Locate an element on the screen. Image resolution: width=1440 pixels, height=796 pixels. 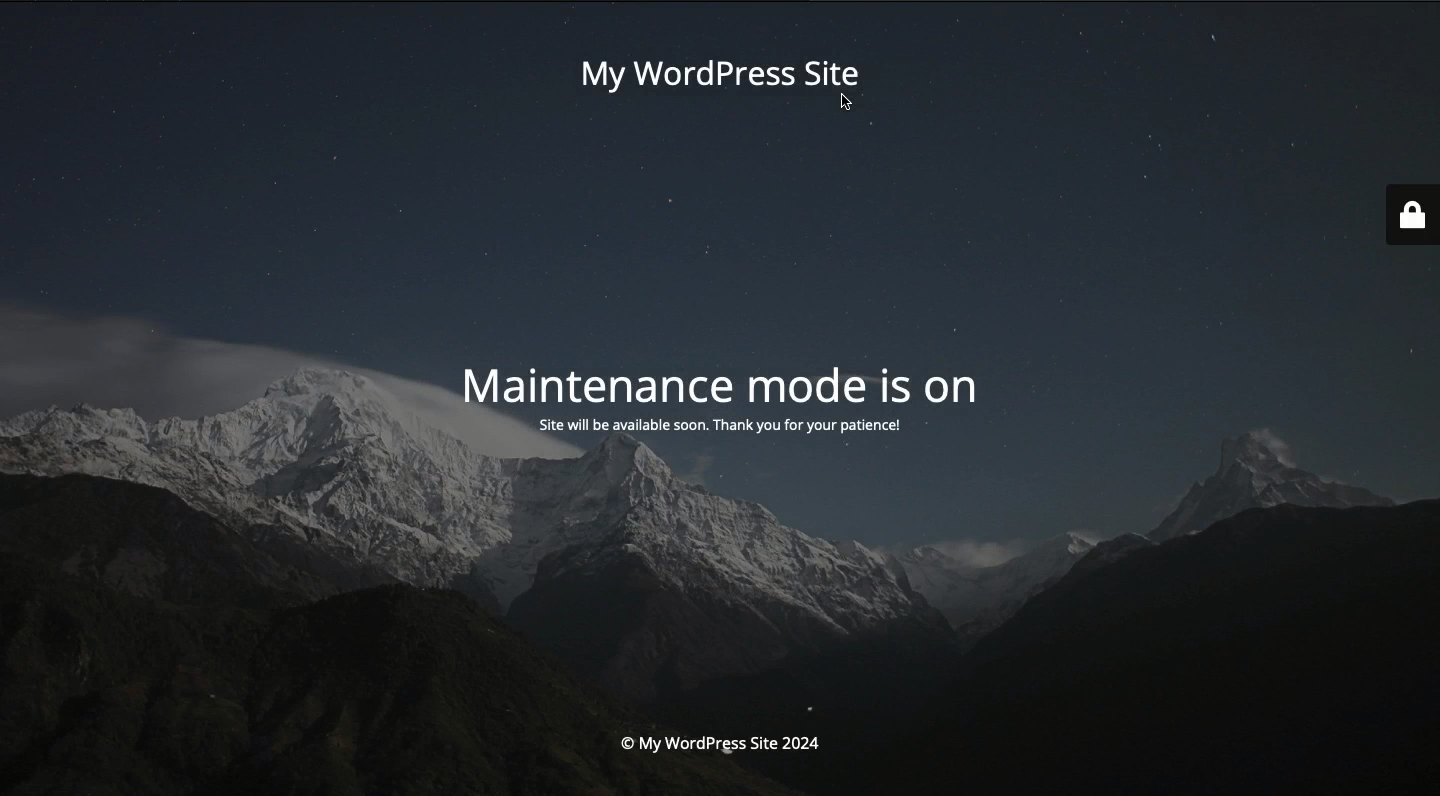
cursor is located at coordinates (848, 101).